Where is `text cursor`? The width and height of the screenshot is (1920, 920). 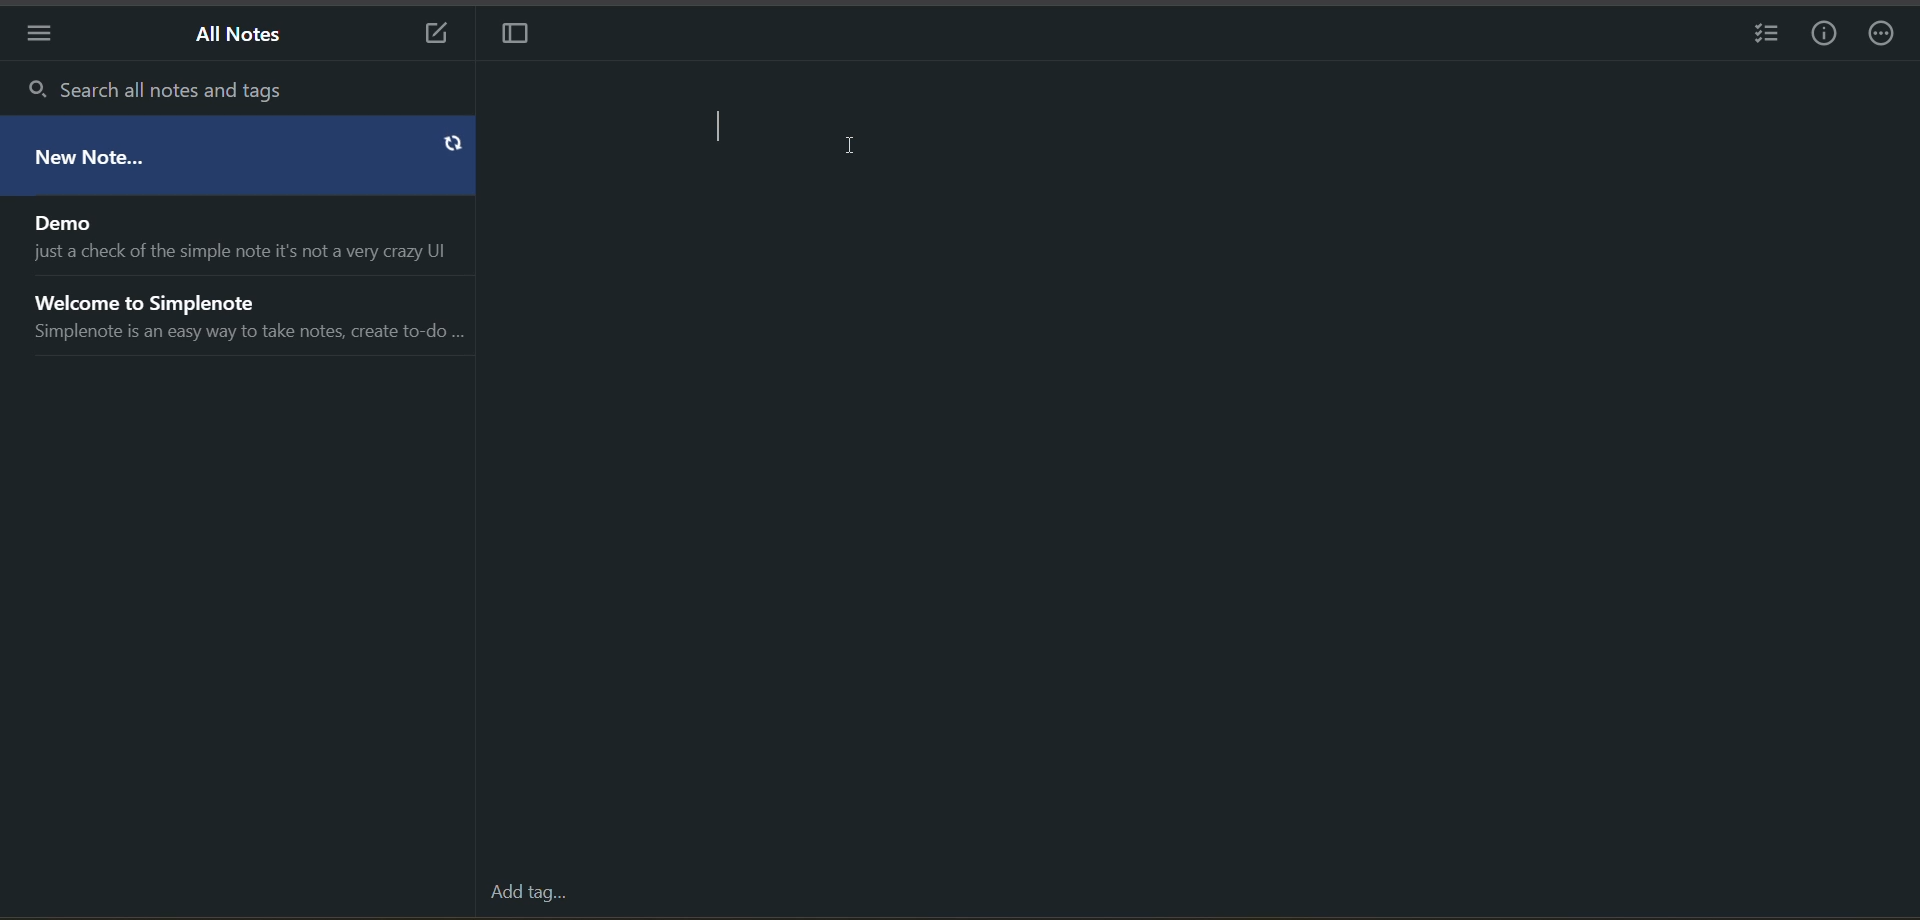
text cursor is located at coordinates (719, 130).